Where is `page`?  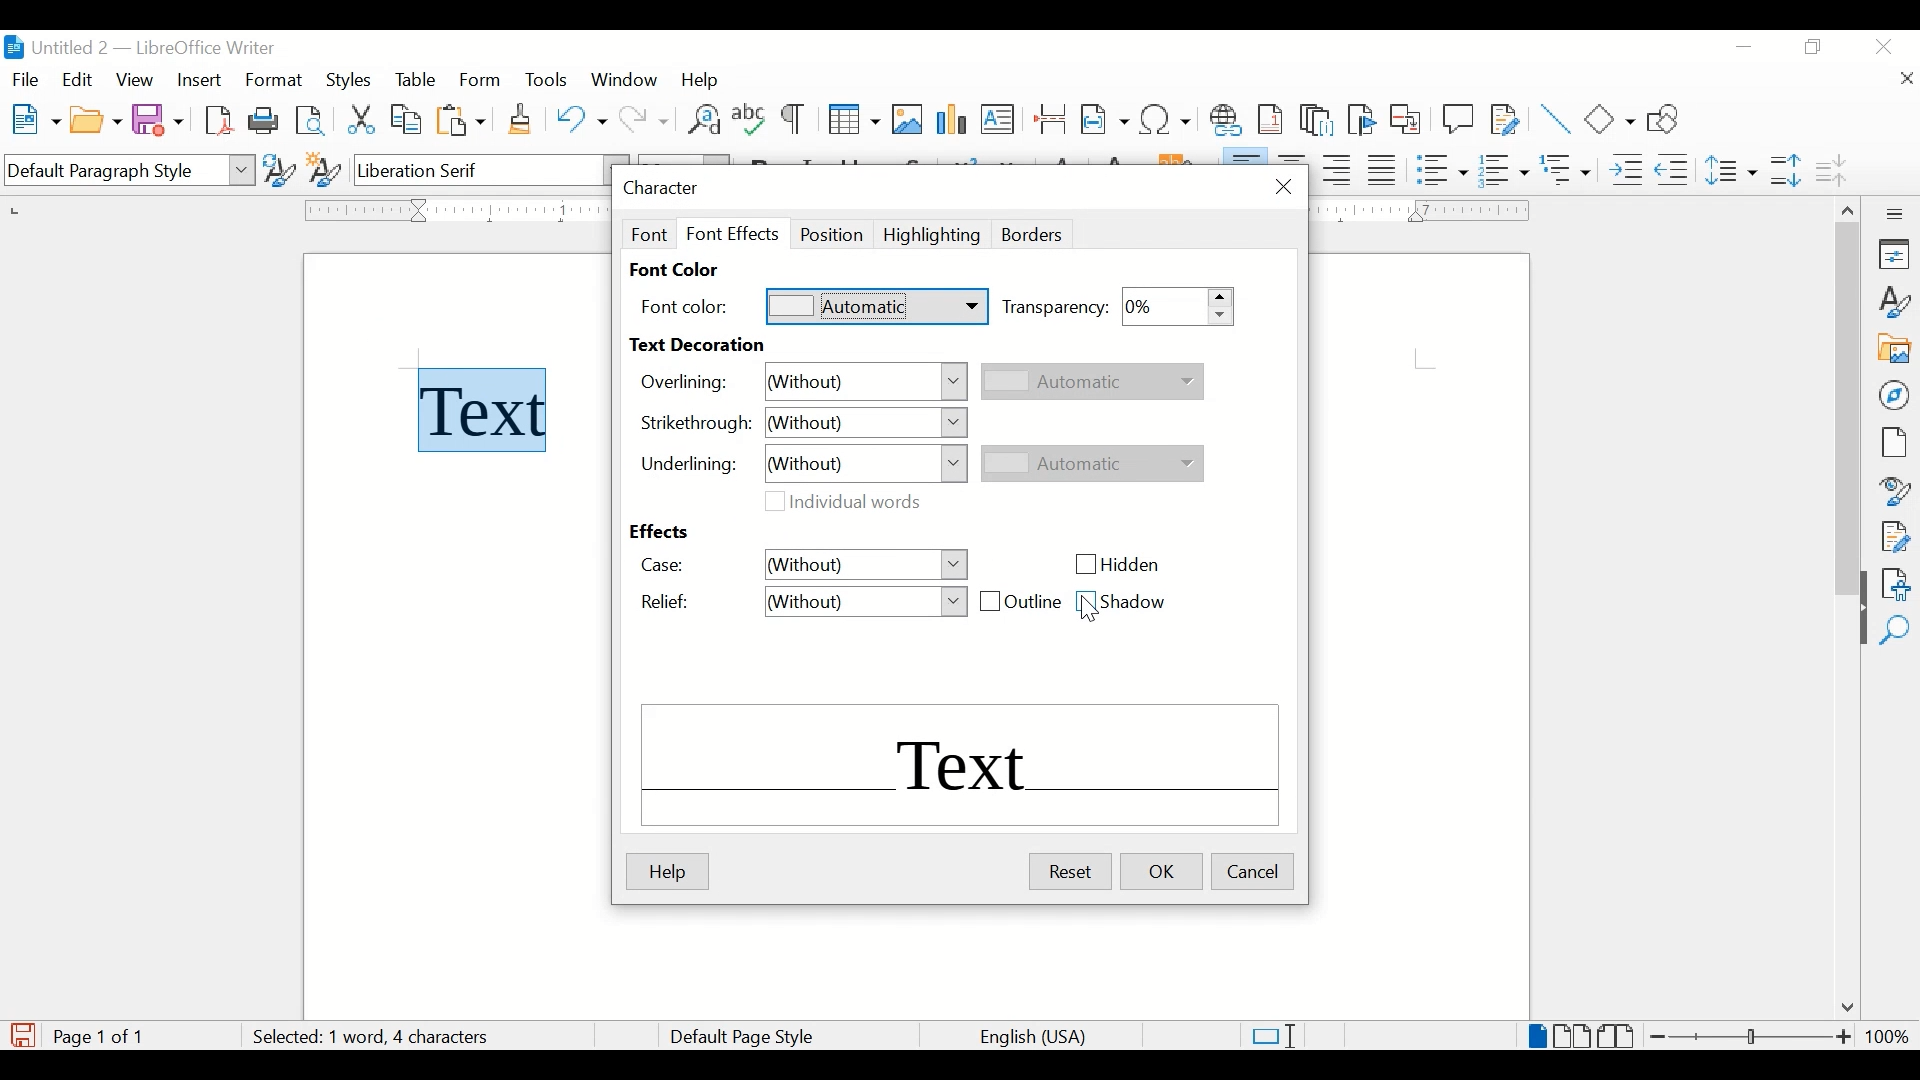 page is located at coordinates (1893, 442).